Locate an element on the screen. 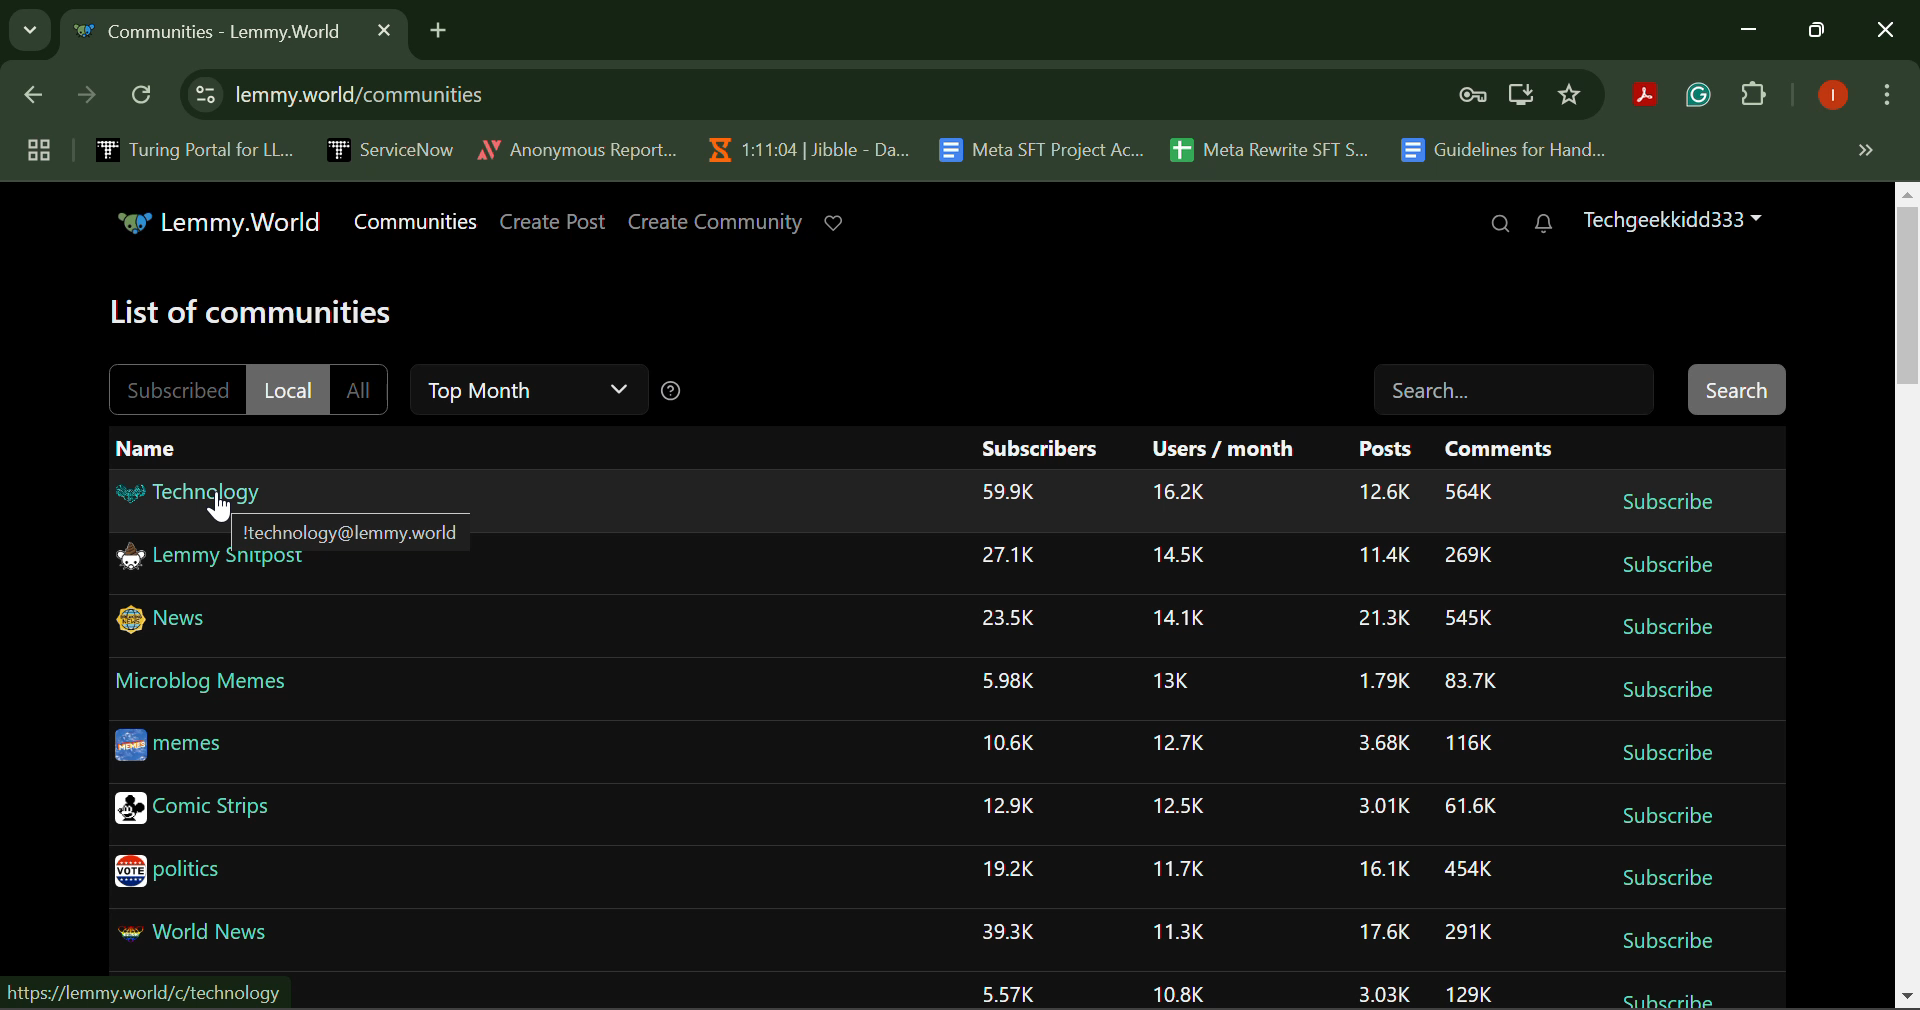 This screenshot has width=1920, height=1010. Logged In User is located at coordinates (1829, 97).